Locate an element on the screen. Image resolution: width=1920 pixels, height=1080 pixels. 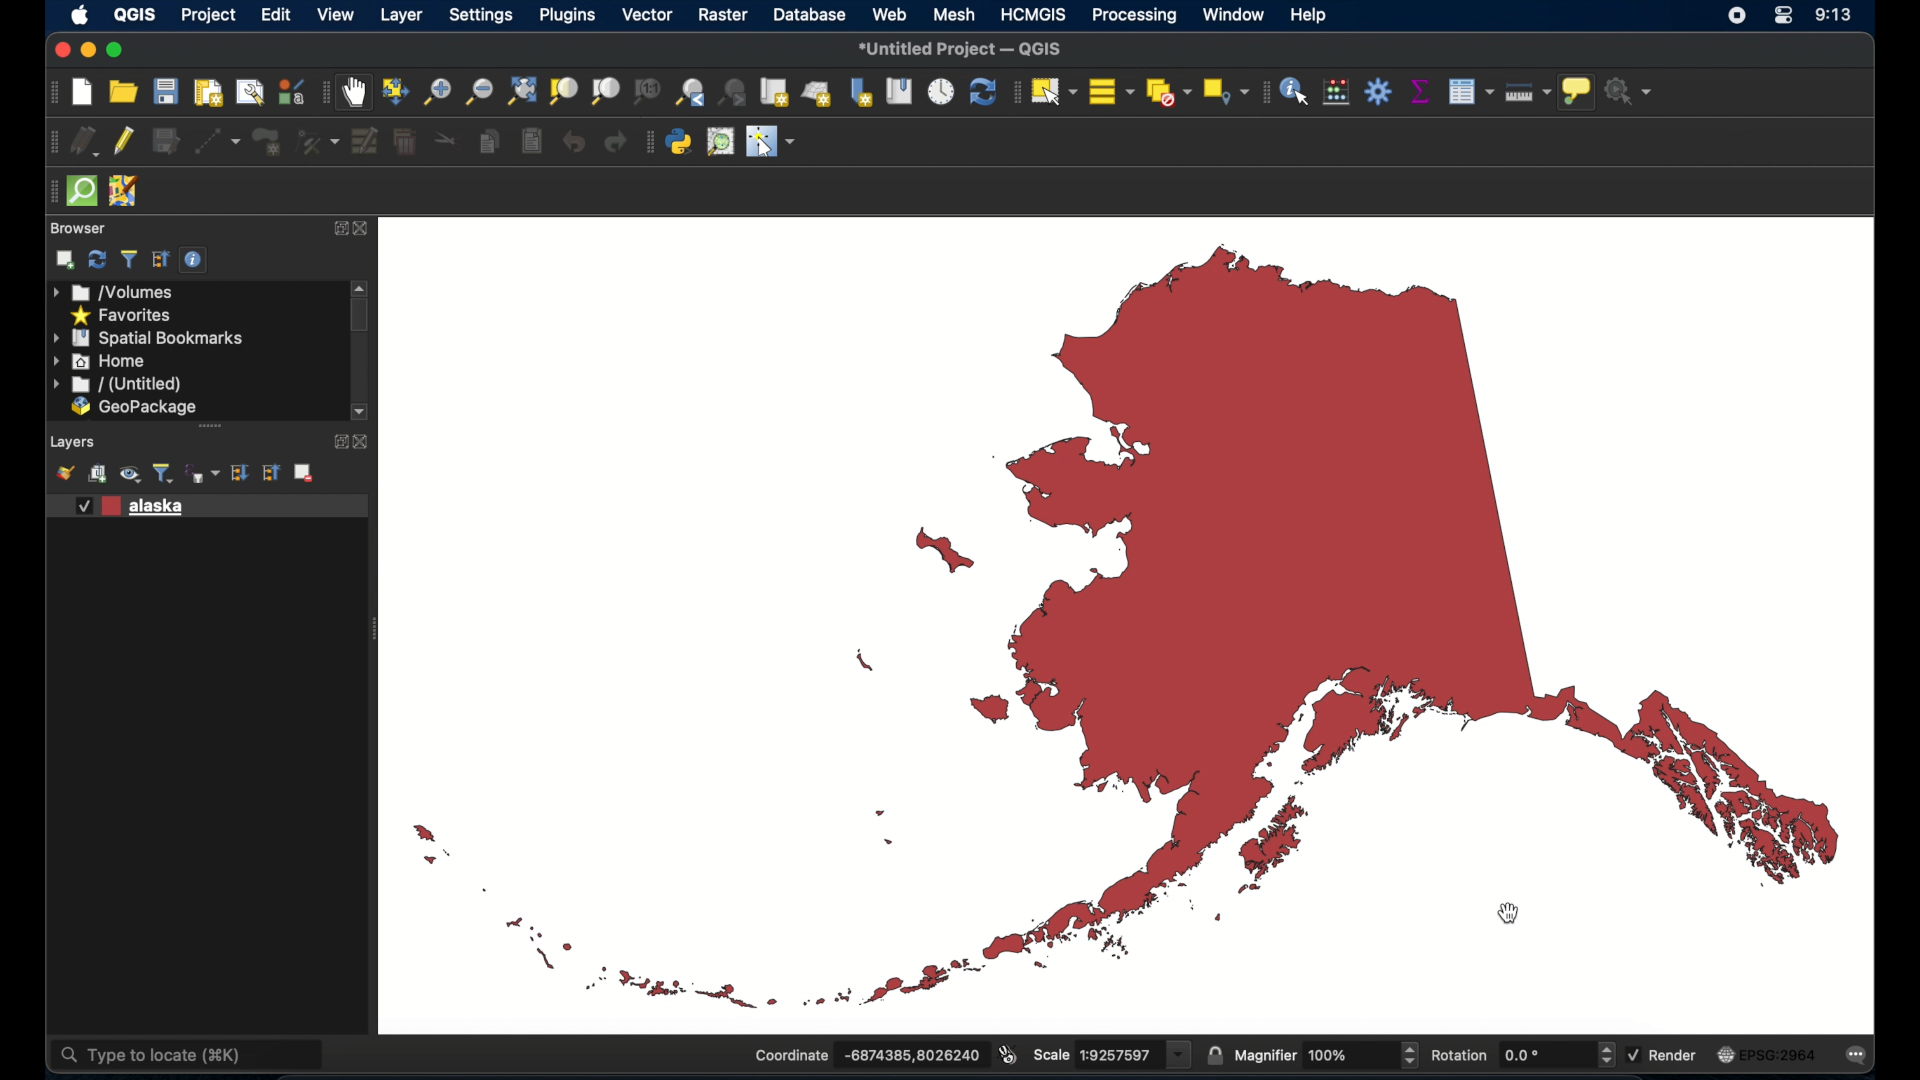
zoom to layer is located at coordinates (607, 92).